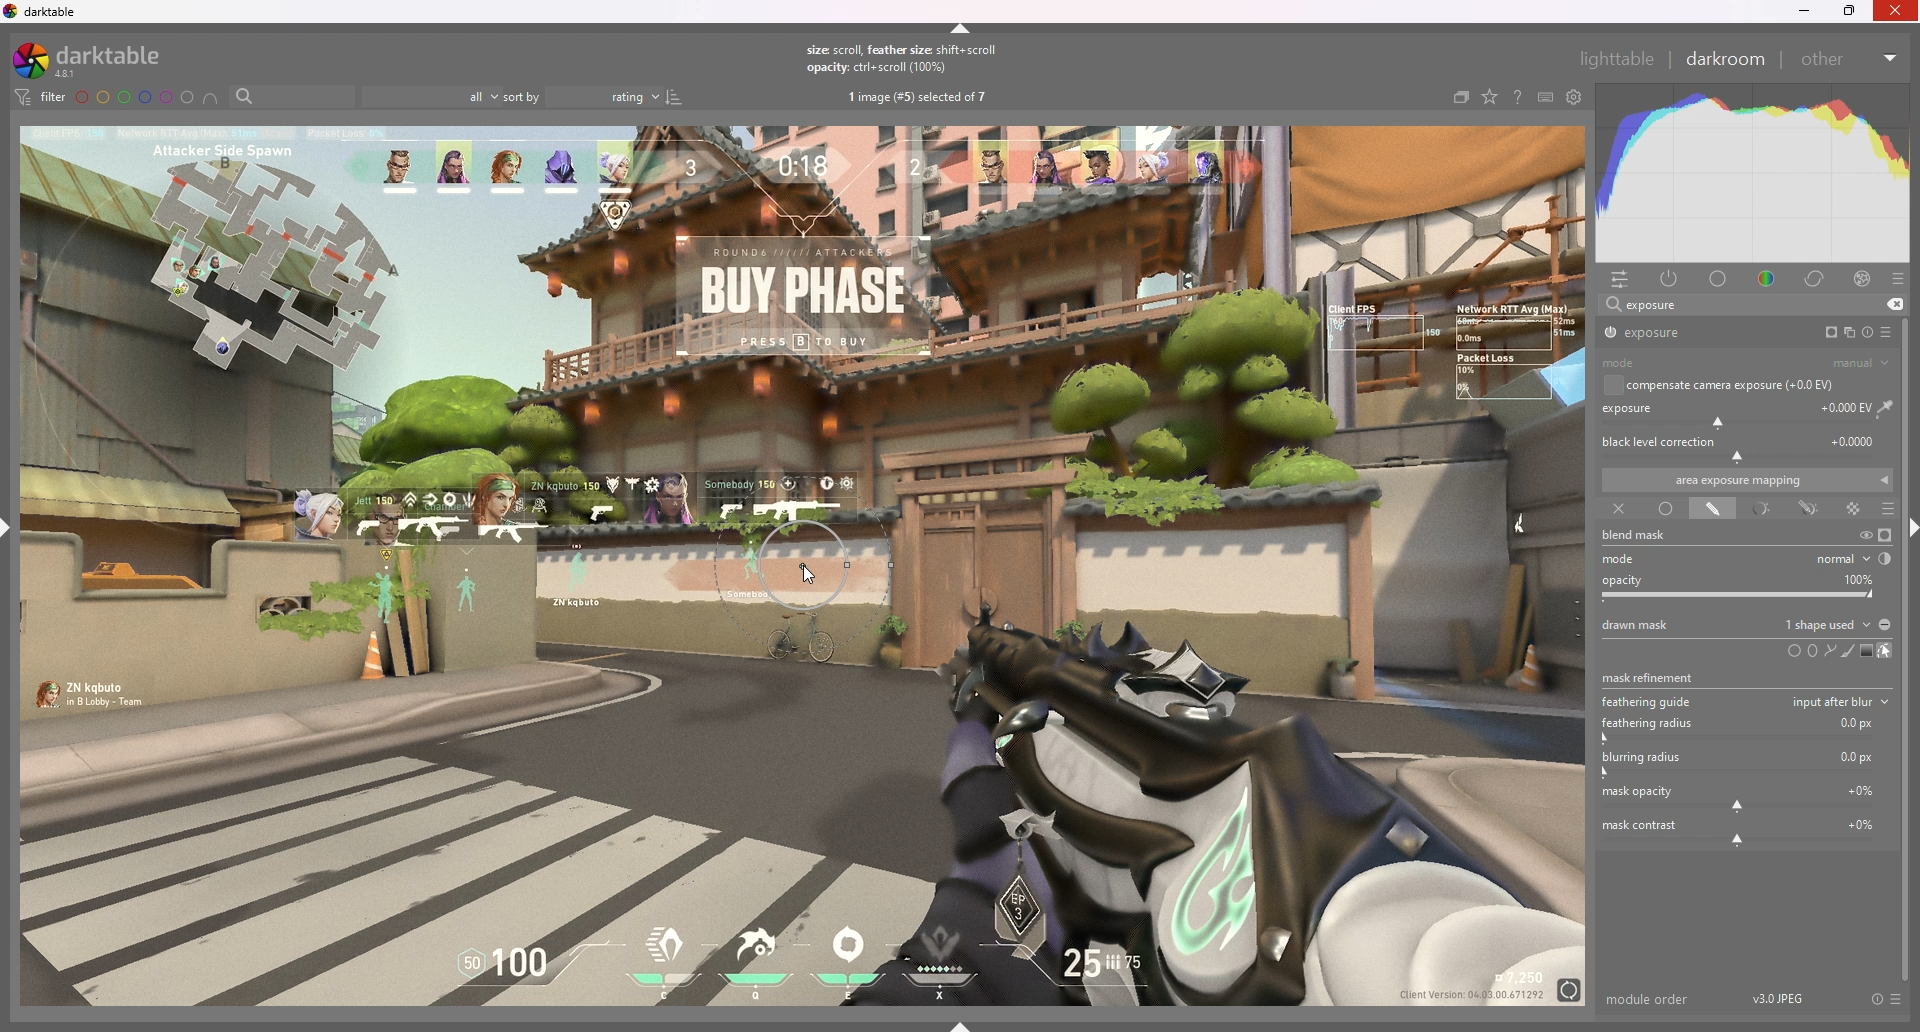  What do you see at coordinates (1747, 480) in the screenshot?
I see `area exposure mapping` at bounding box center [1747, 480].